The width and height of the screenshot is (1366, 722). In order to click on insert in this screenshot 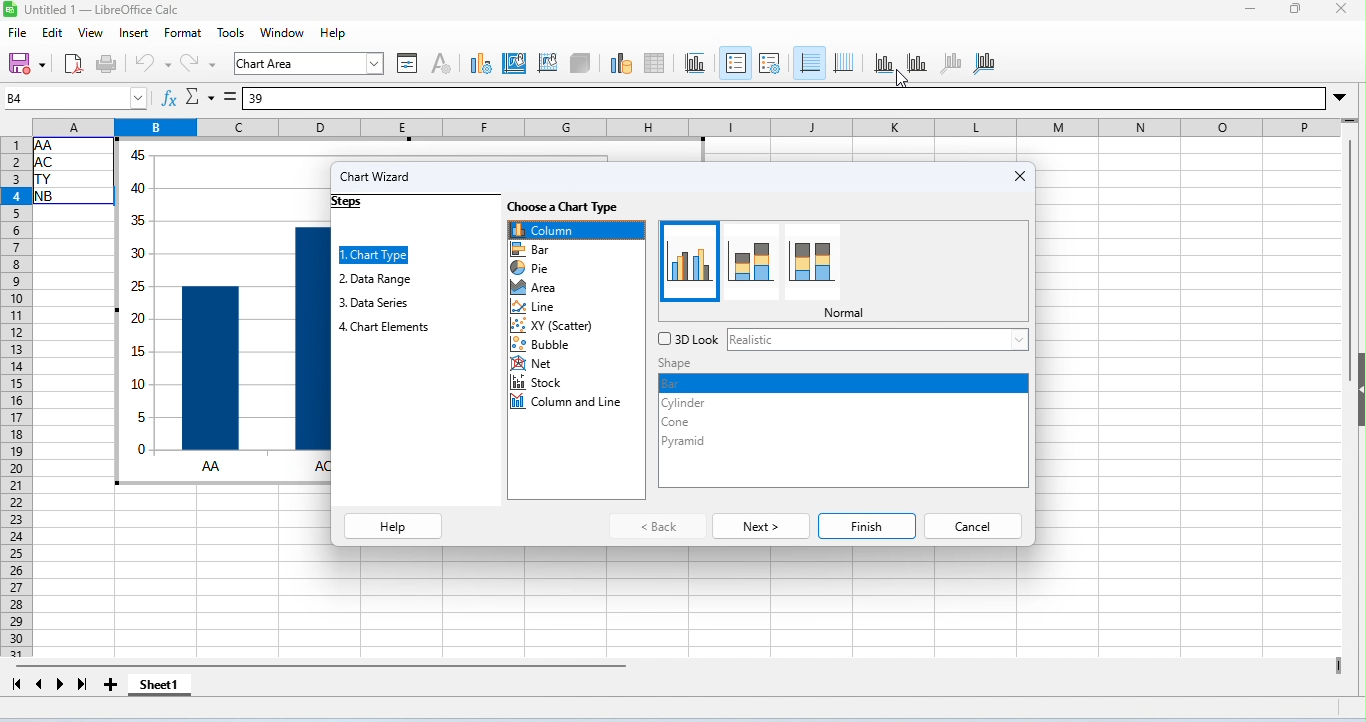, I will do `click(135, 34)`.